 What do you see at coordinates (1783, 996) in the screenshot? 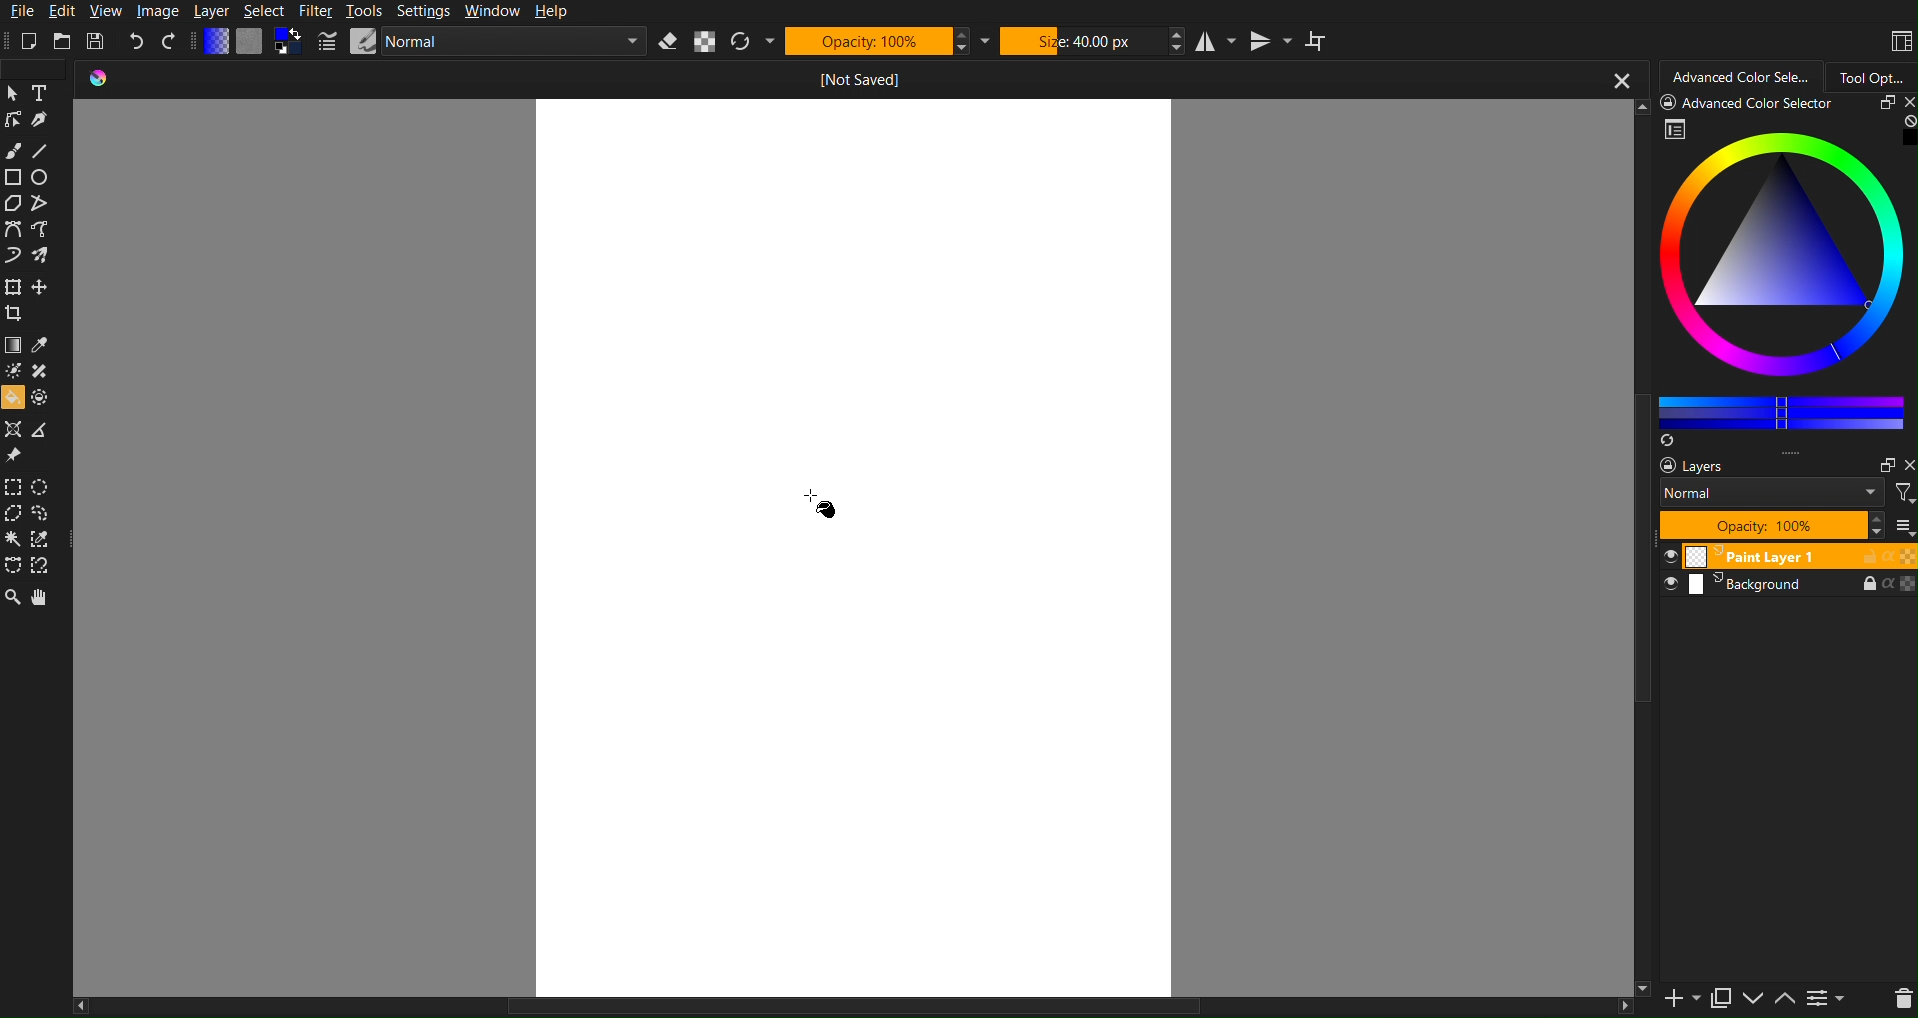
I see `Send Up` at bounding box center [1783, 996].